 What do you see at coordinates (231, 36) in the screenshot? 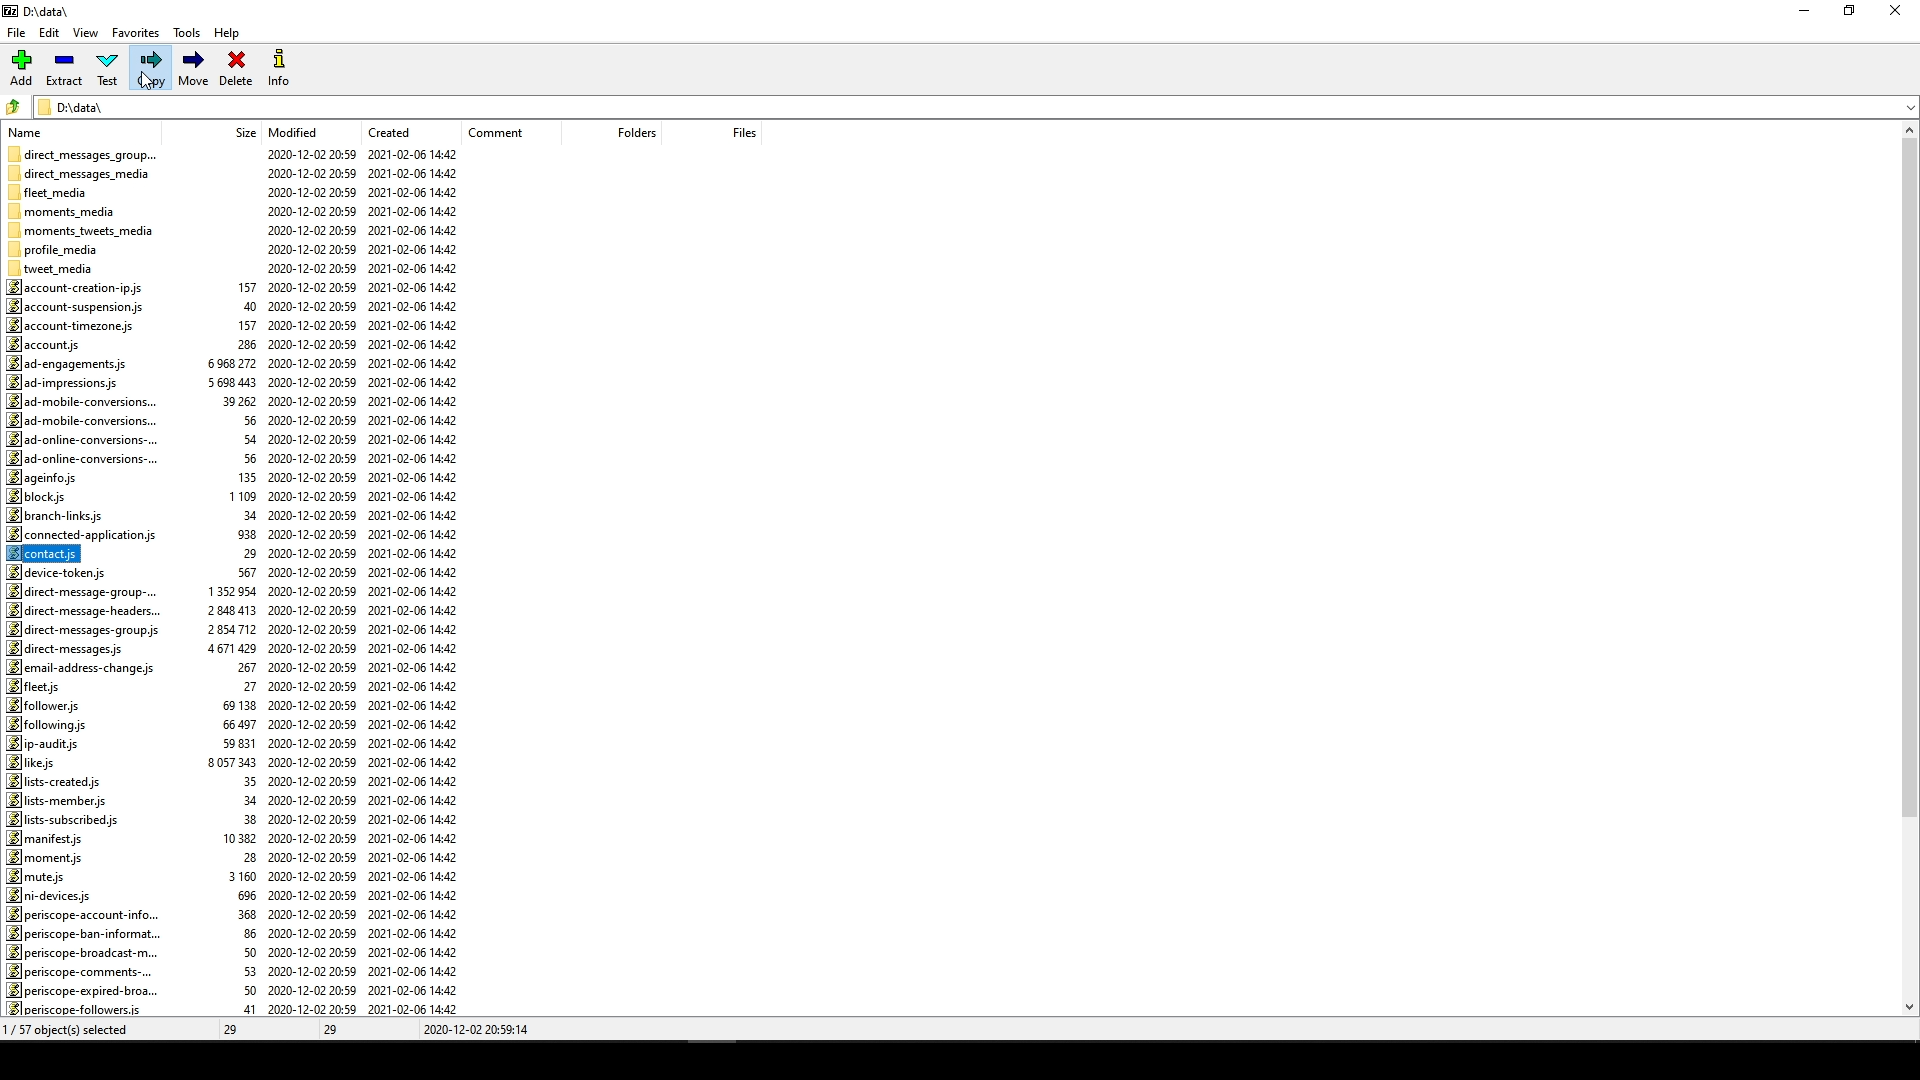
I see `Help` at bounding box center [231, 36].